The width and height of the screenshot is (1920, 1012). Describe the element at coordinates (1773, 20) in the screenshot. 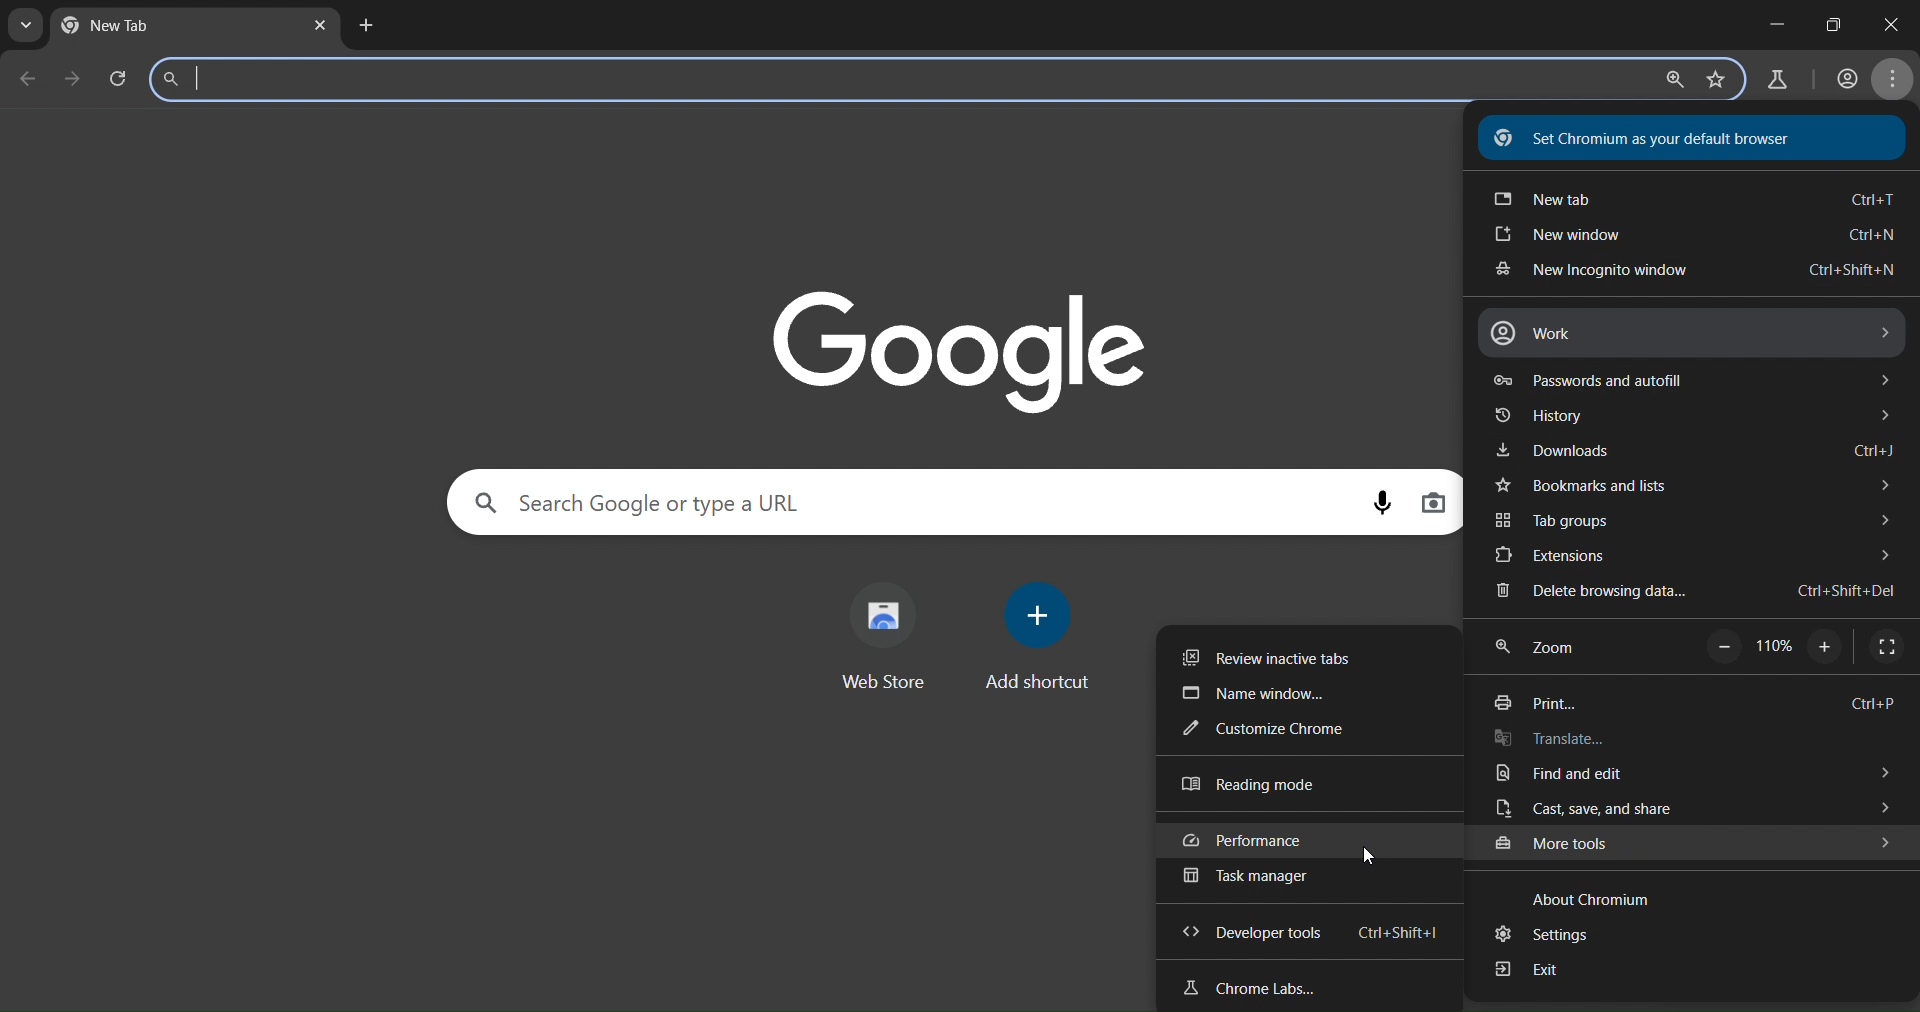

I see `minimize` at that location.